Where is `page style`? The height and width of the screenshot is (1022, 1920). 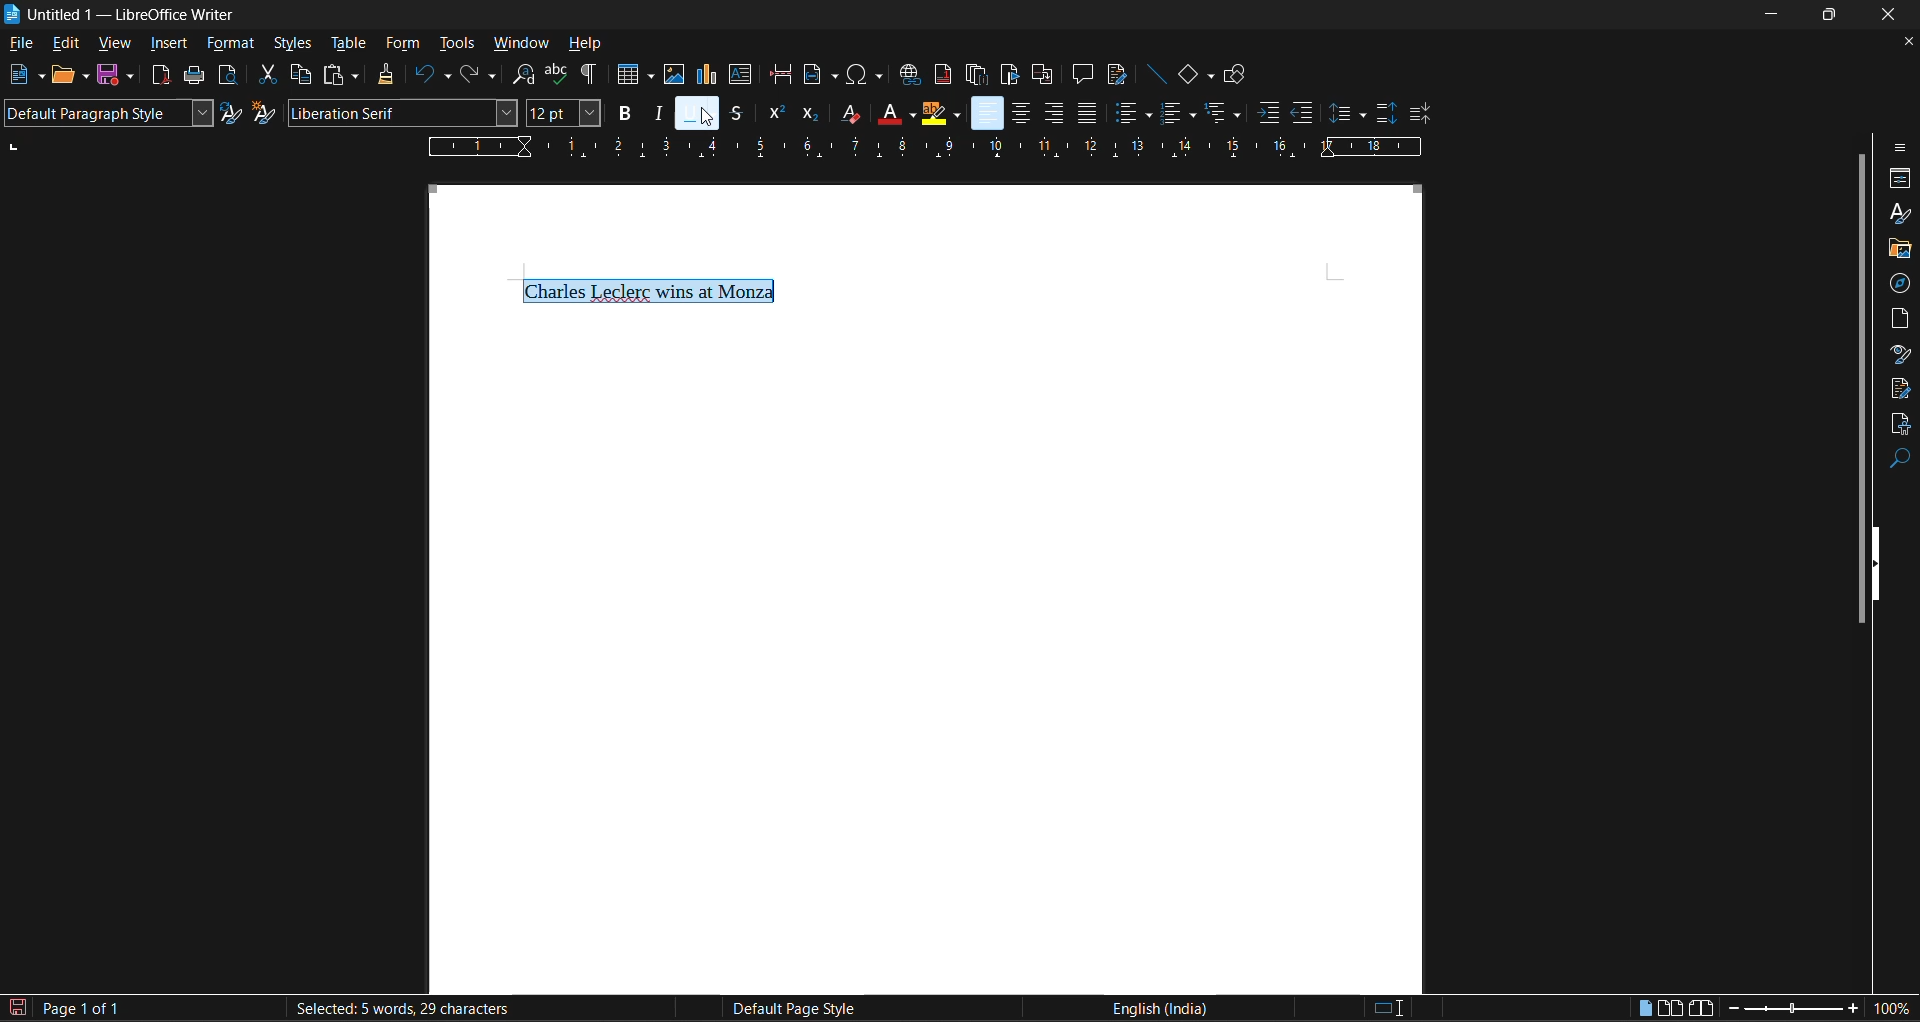 page style is located at coordinates (789, 1009).